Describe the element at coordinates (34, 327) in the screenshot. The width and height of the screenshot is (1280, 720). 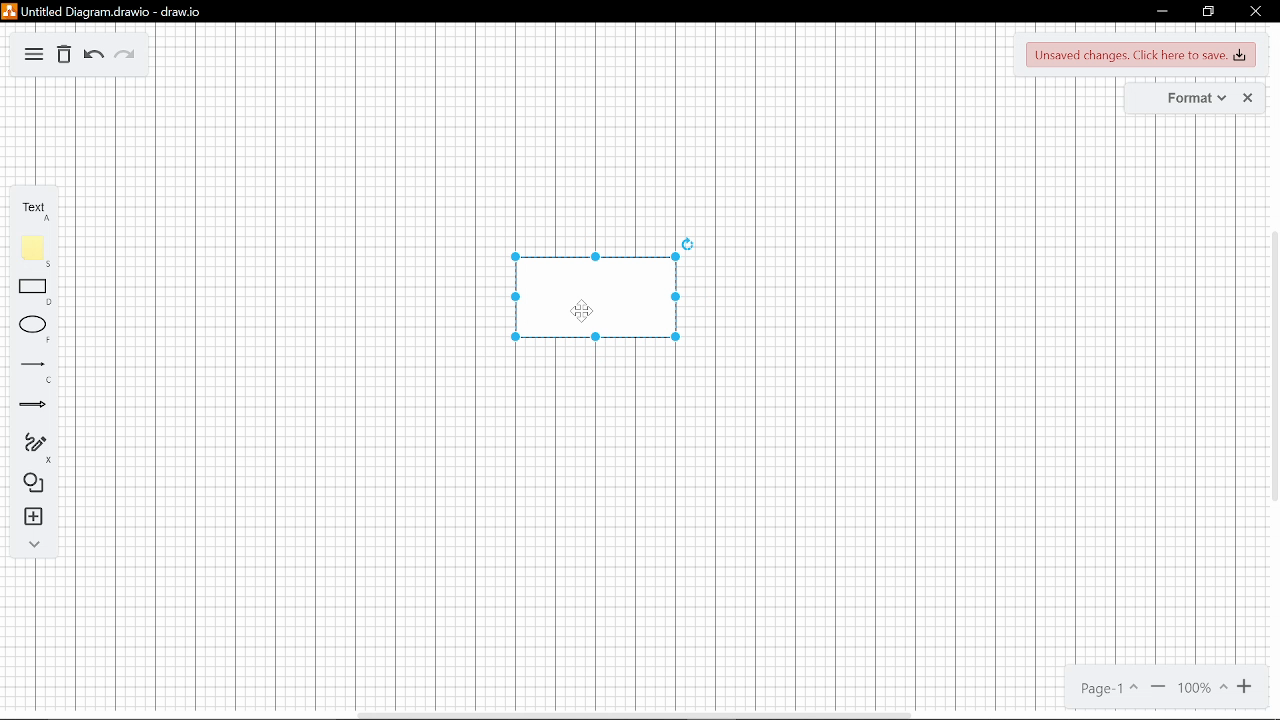
I see `Circle` at that location.